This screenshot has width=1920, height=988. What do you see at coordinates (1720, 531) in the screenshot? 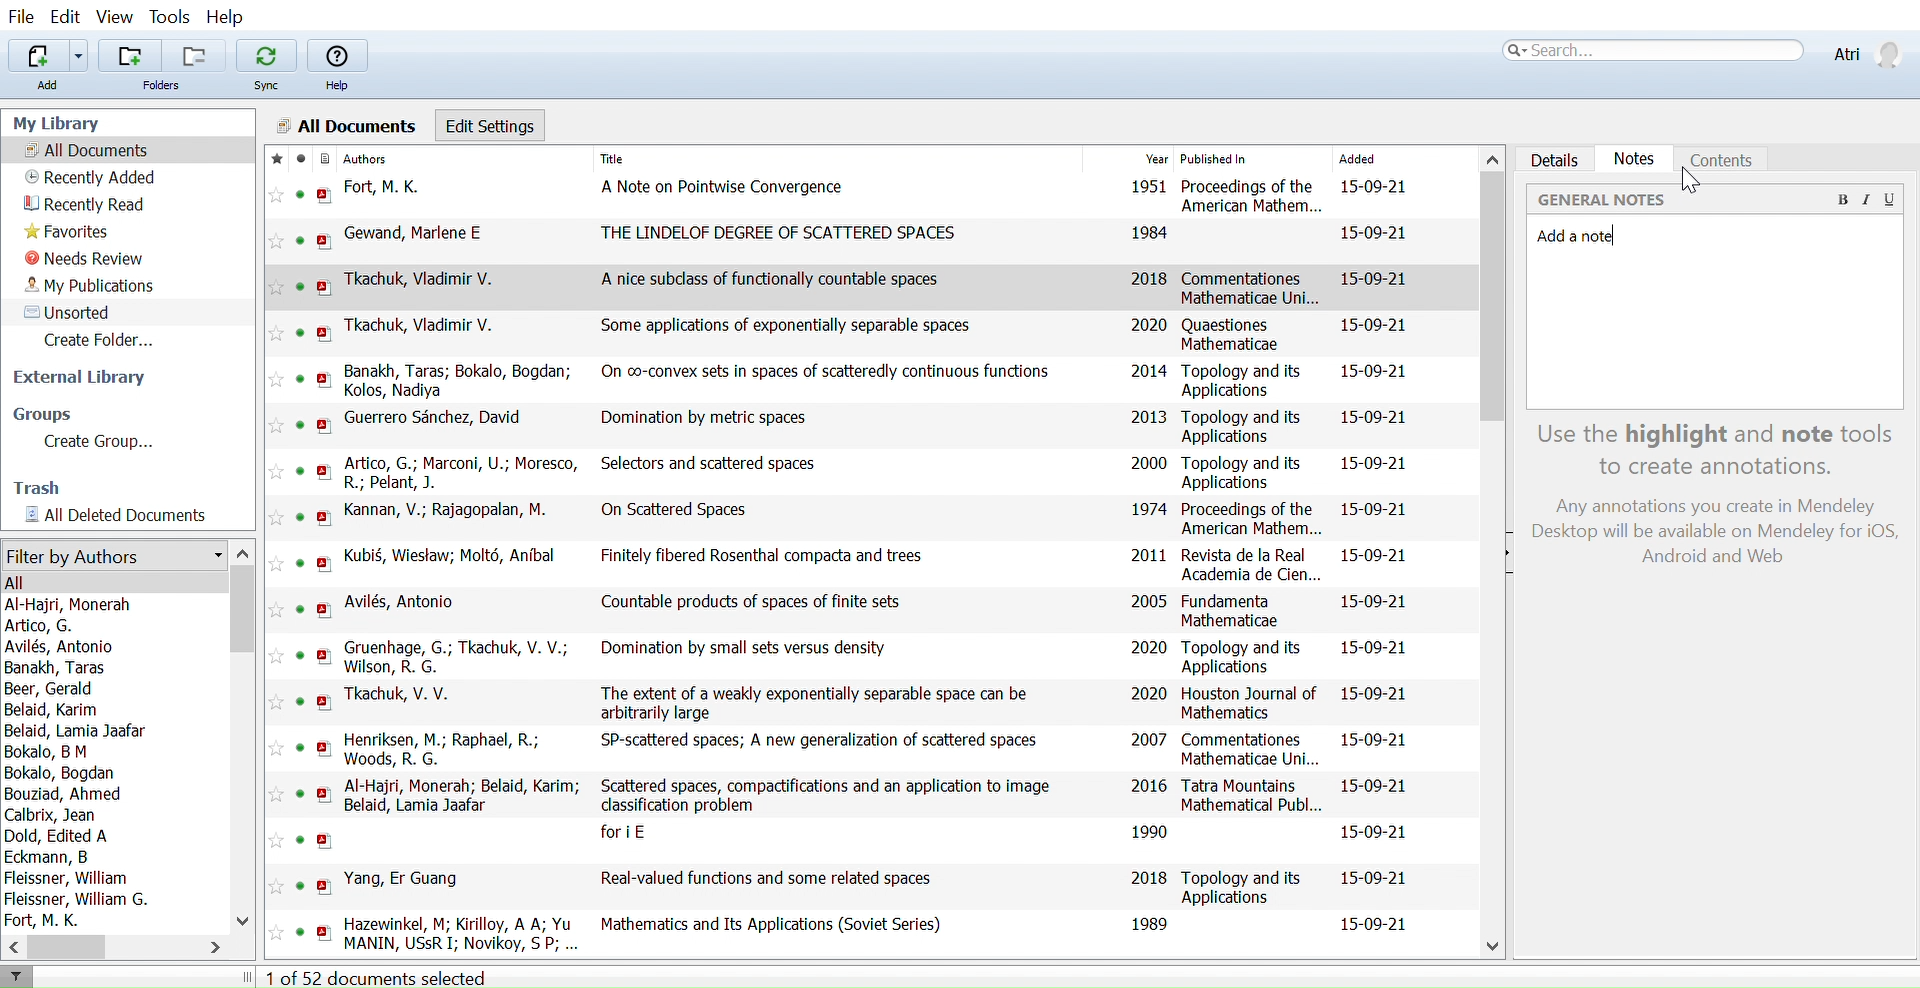
I see `Any annotations you create in Mendeley
Desktop will be available on Mendeley for iOS,
Android and Web` at bounding box center [1720, 531].